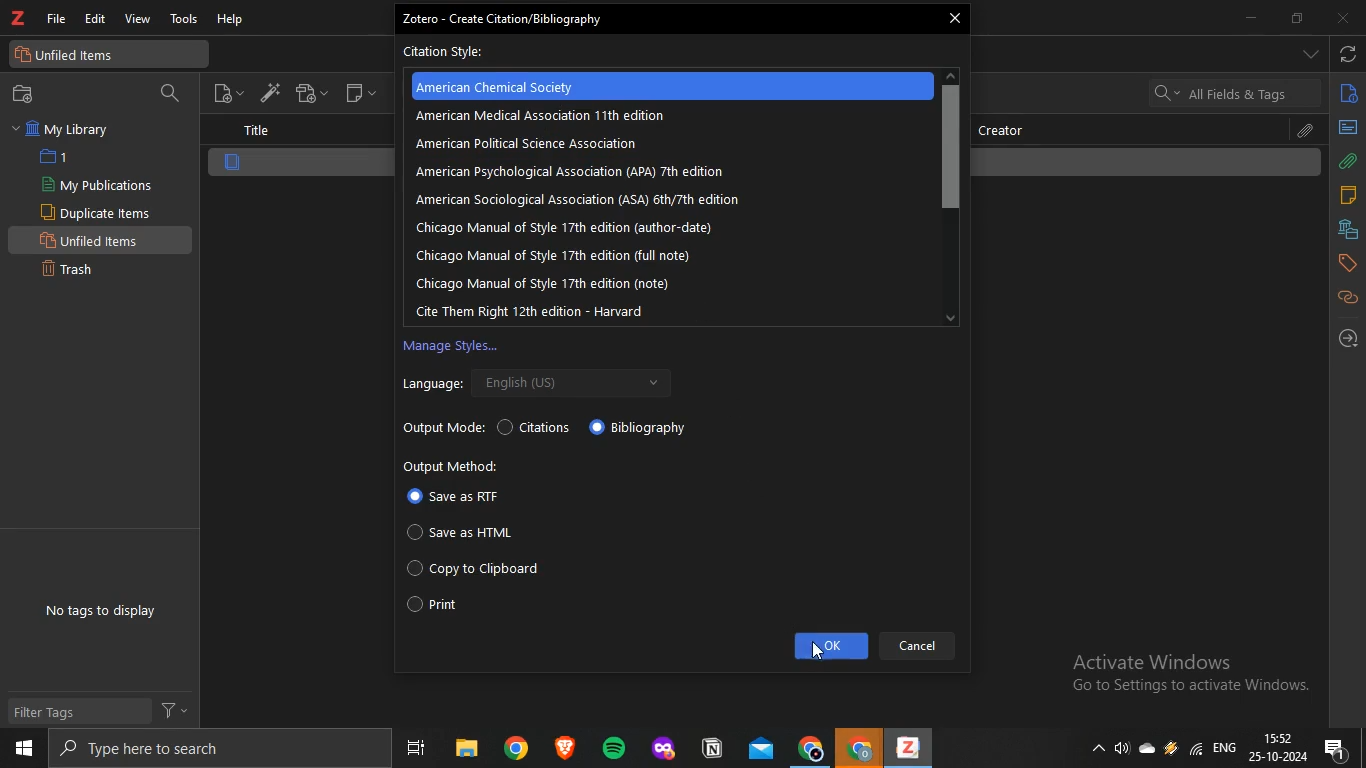 This screenshot has width=1366, height=768. Describe the element at coordinates (456, 348) in the screenshot. I see `Manage Styles...` at that location.